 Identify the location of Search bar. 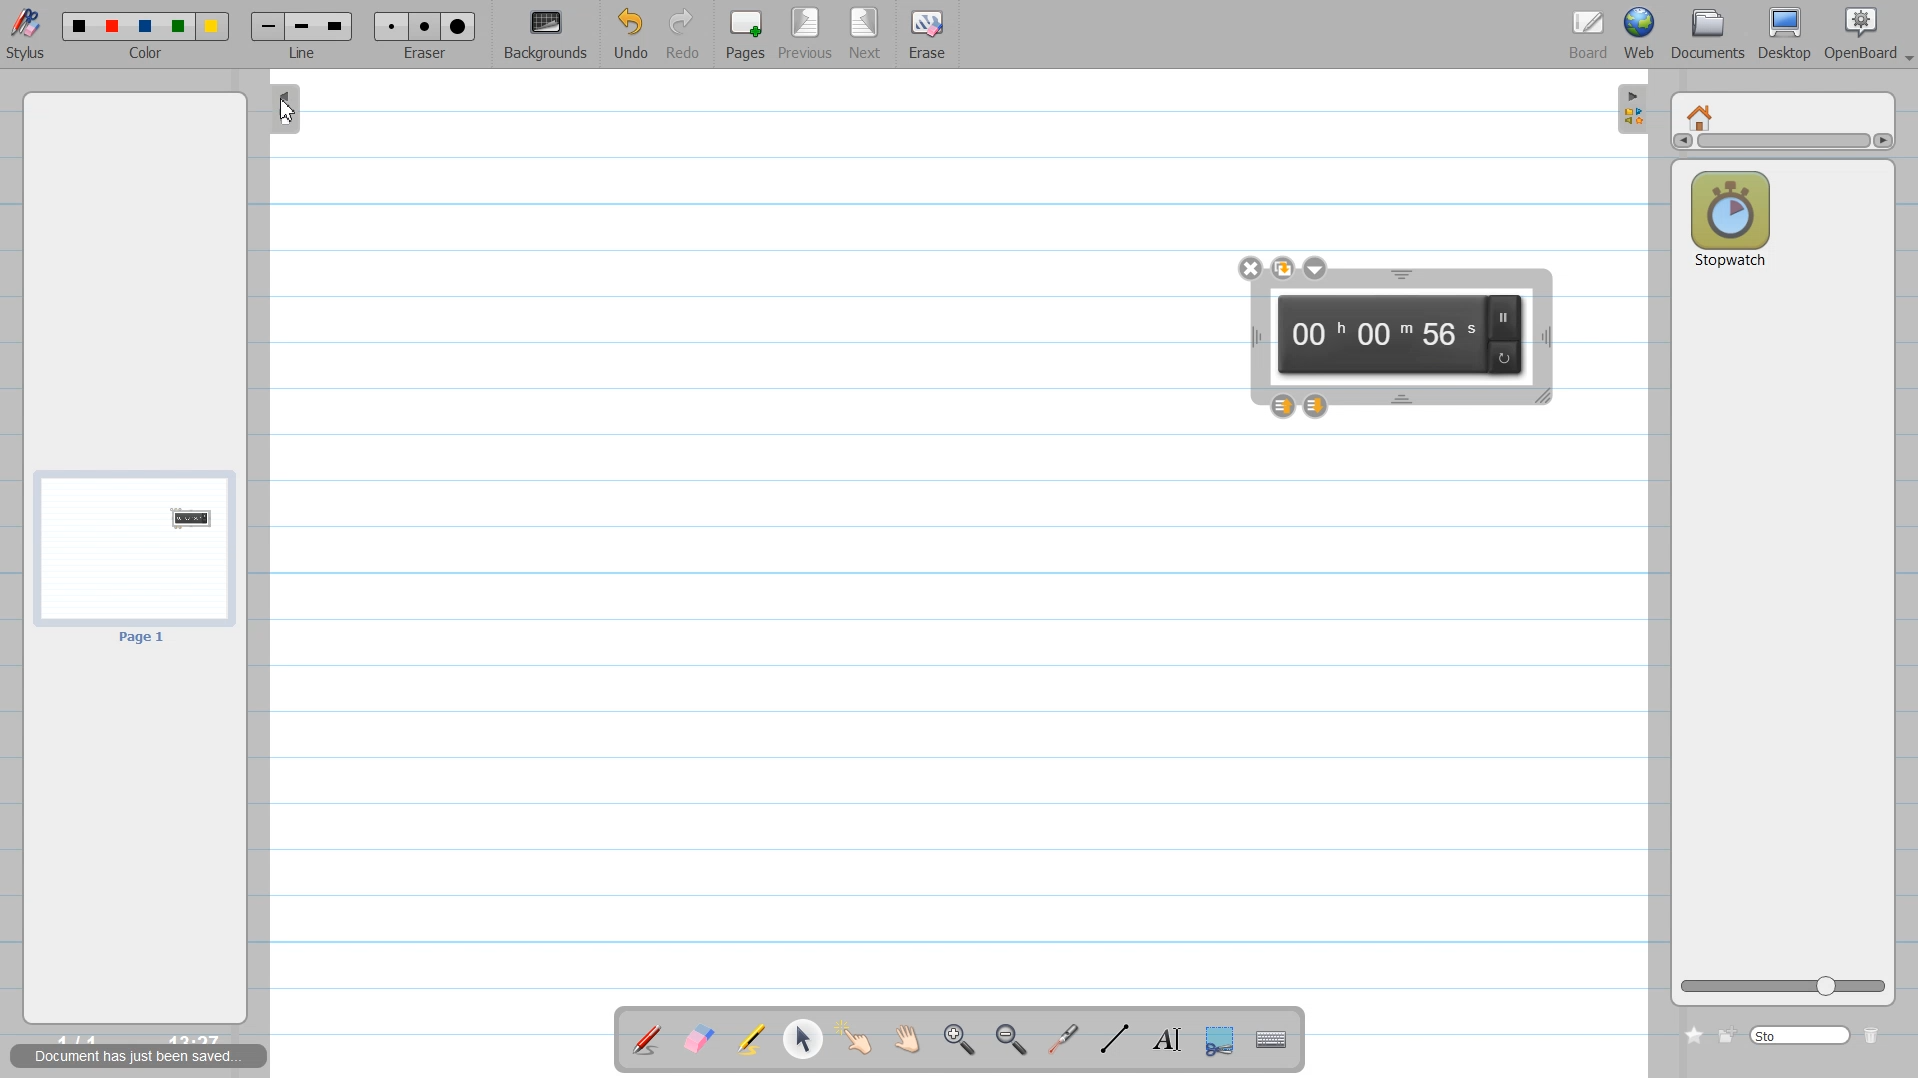
(1801, 1034).